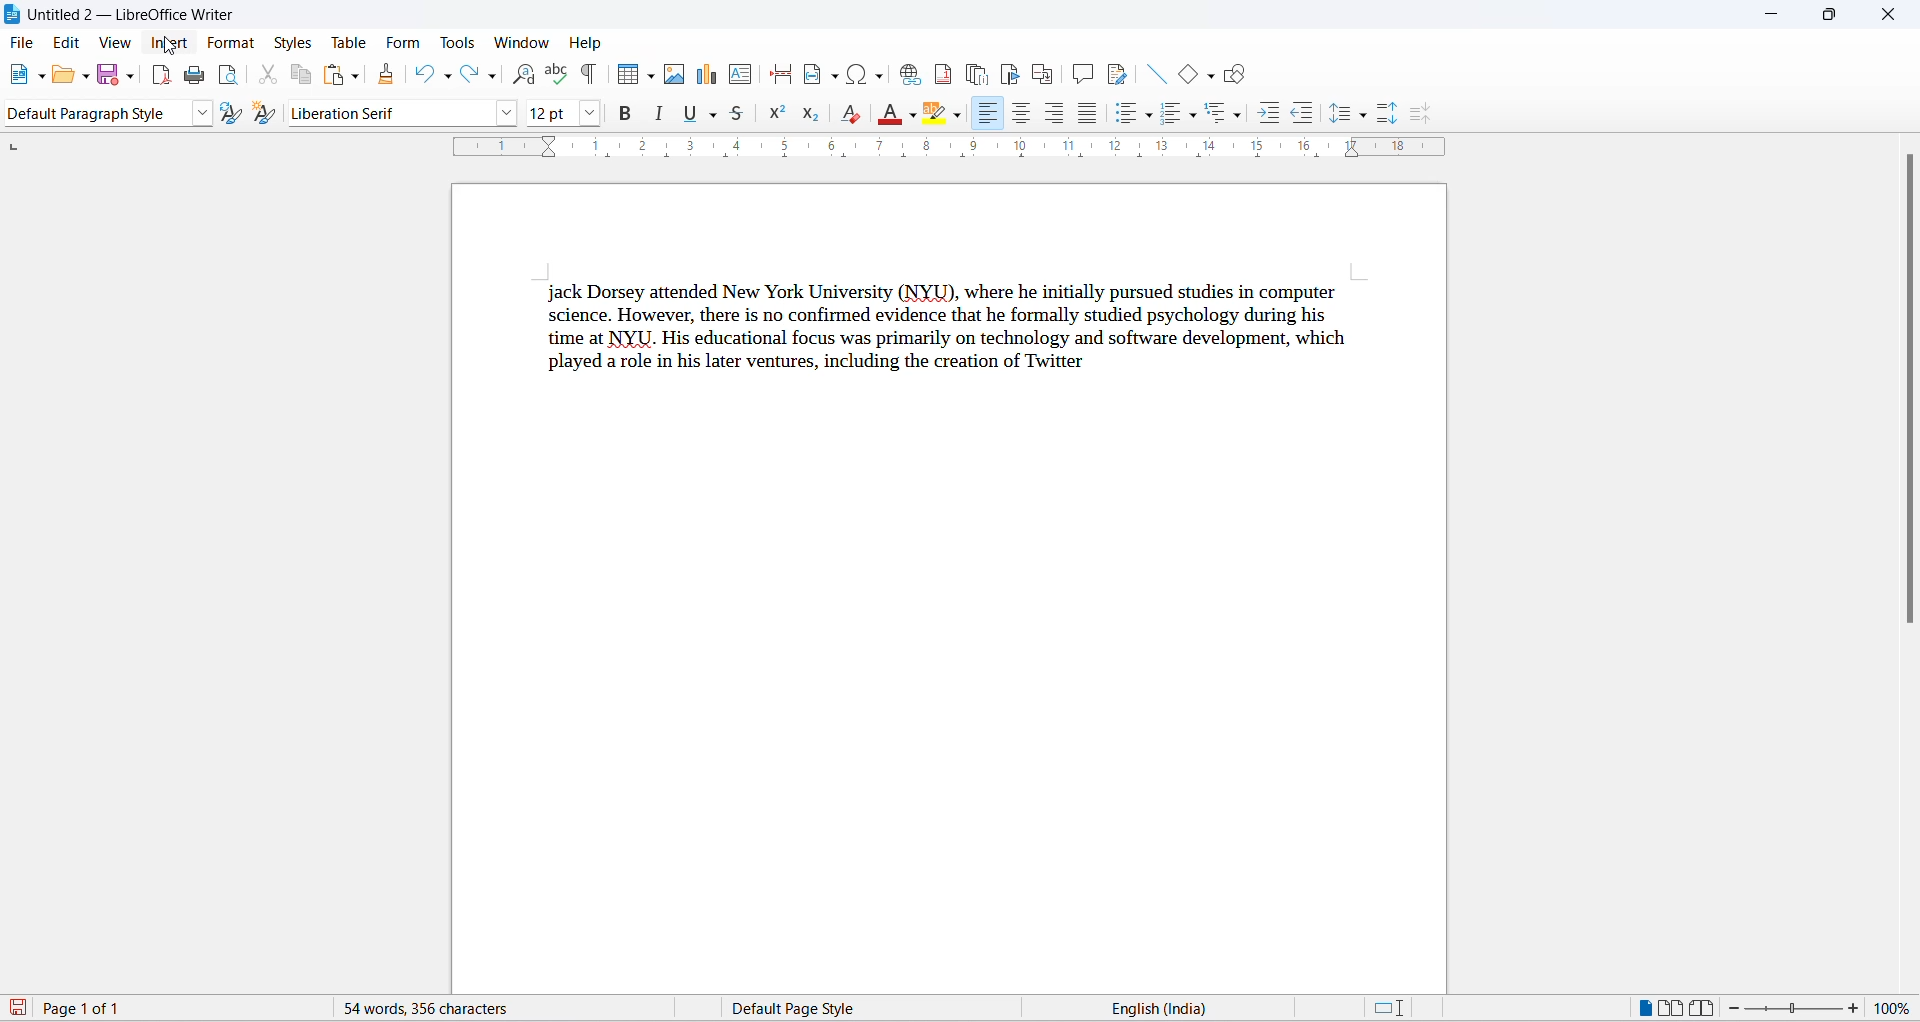 The image size is (1920, 1022). What do you see at coordinates (389, 74) in the screenshot?
I see `clone formatting` at bounding box center [389, 74].